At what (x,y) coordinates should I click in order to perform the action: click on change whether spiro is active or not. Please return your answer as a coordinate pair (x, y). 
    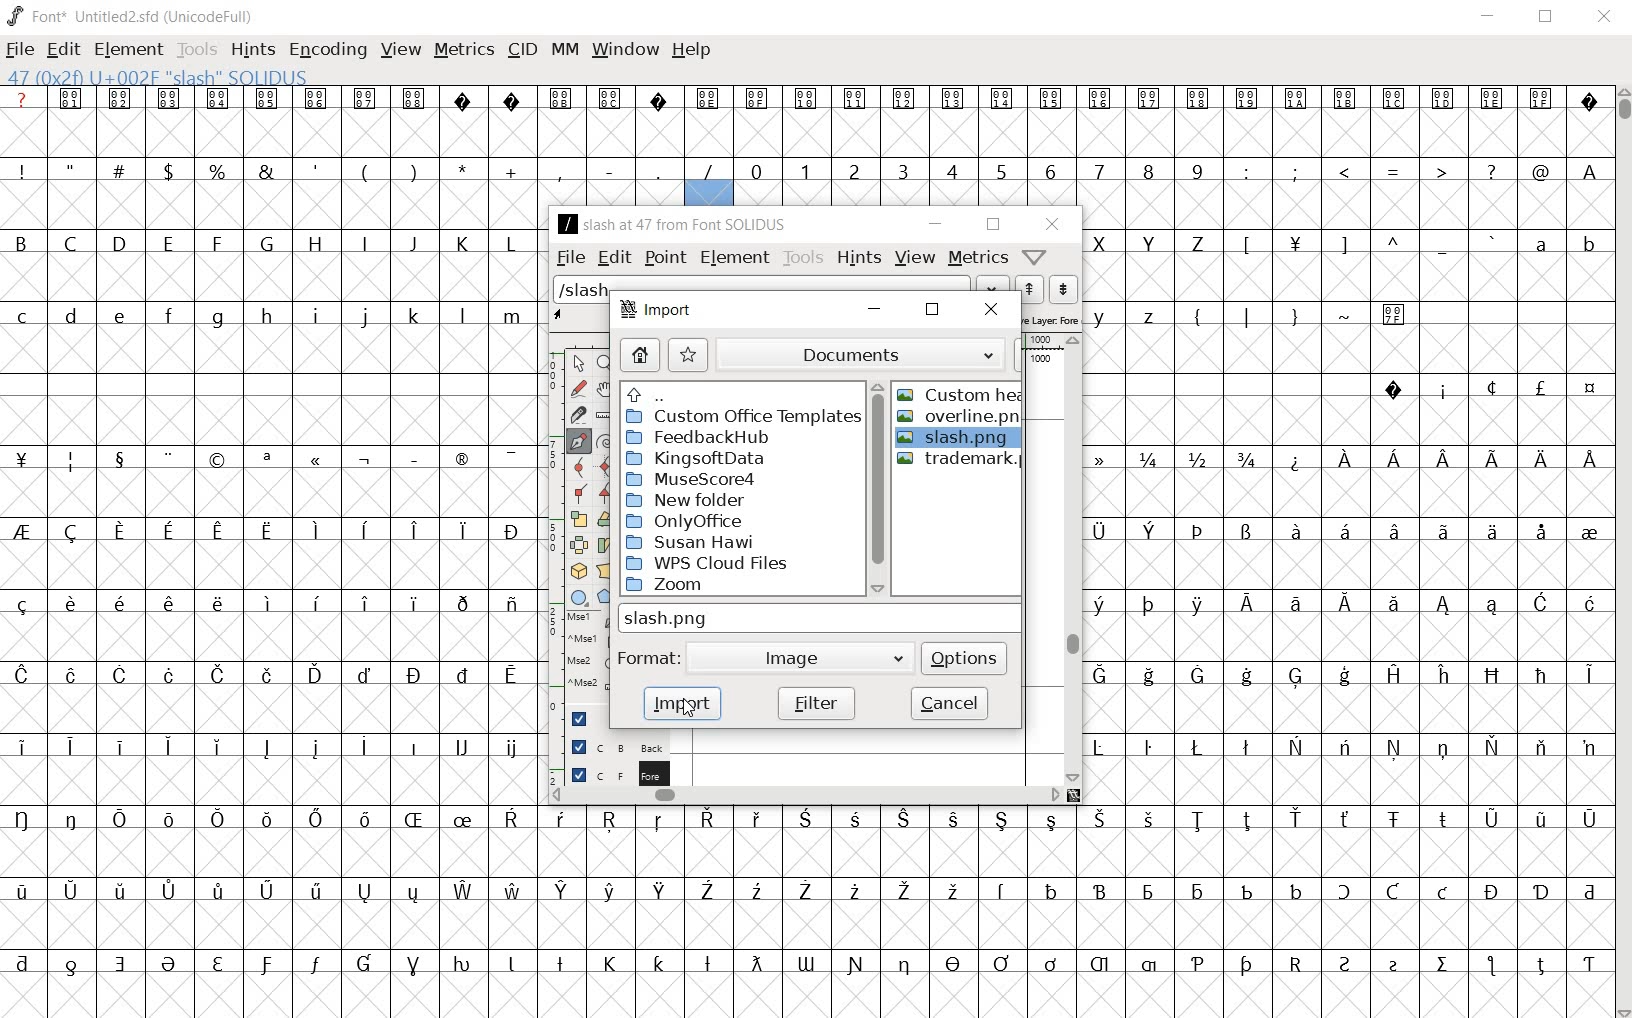
    Looking at the image, I should click on (605, 442).